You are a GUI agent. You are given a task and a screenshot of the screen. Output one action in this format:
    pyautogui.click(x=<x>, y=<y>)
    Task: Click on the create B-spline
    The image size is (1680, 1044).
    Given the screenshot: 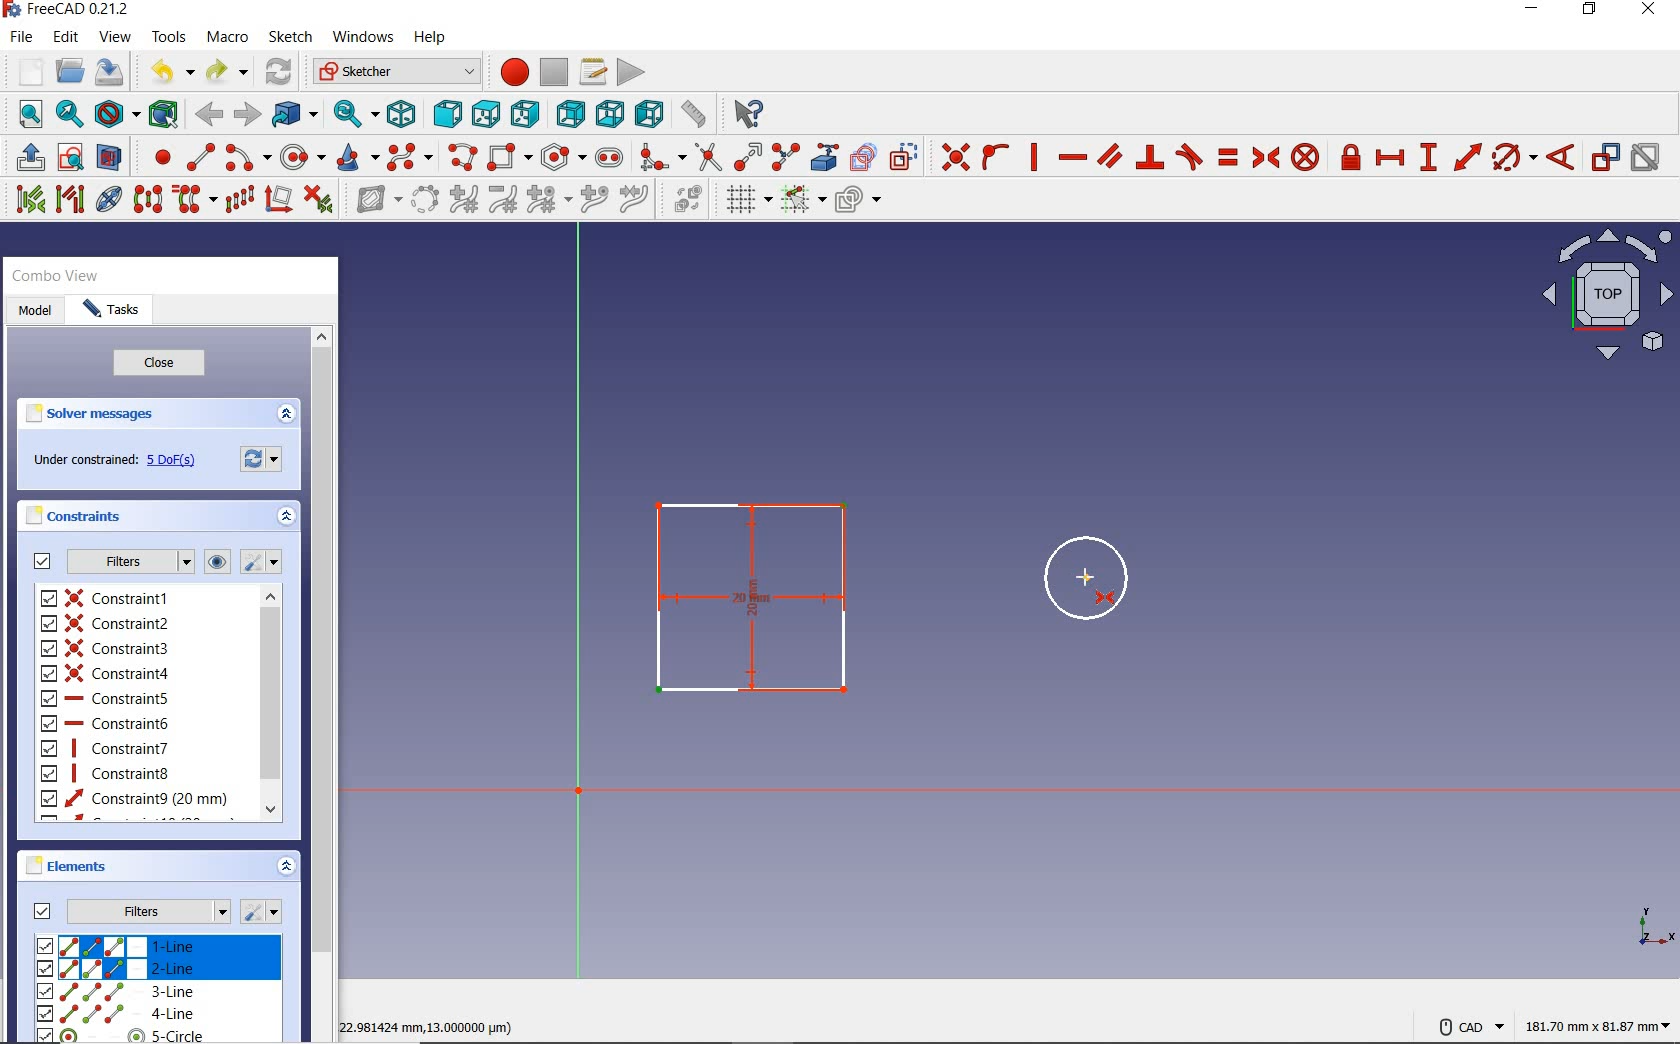 What is the action you would take?
    pyautogui.click(x=412, y=156)
    